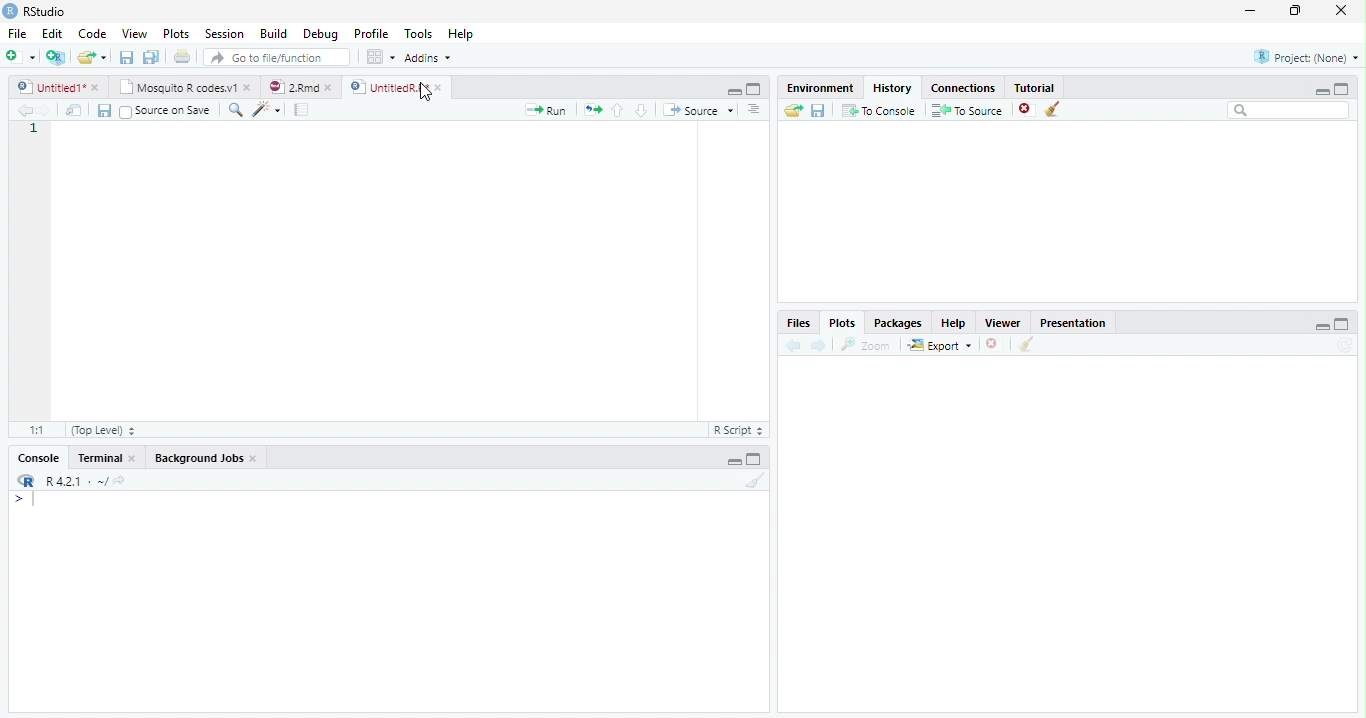 This screenshot has height=718, width=1366. I want to click on History, so click(893, 87).